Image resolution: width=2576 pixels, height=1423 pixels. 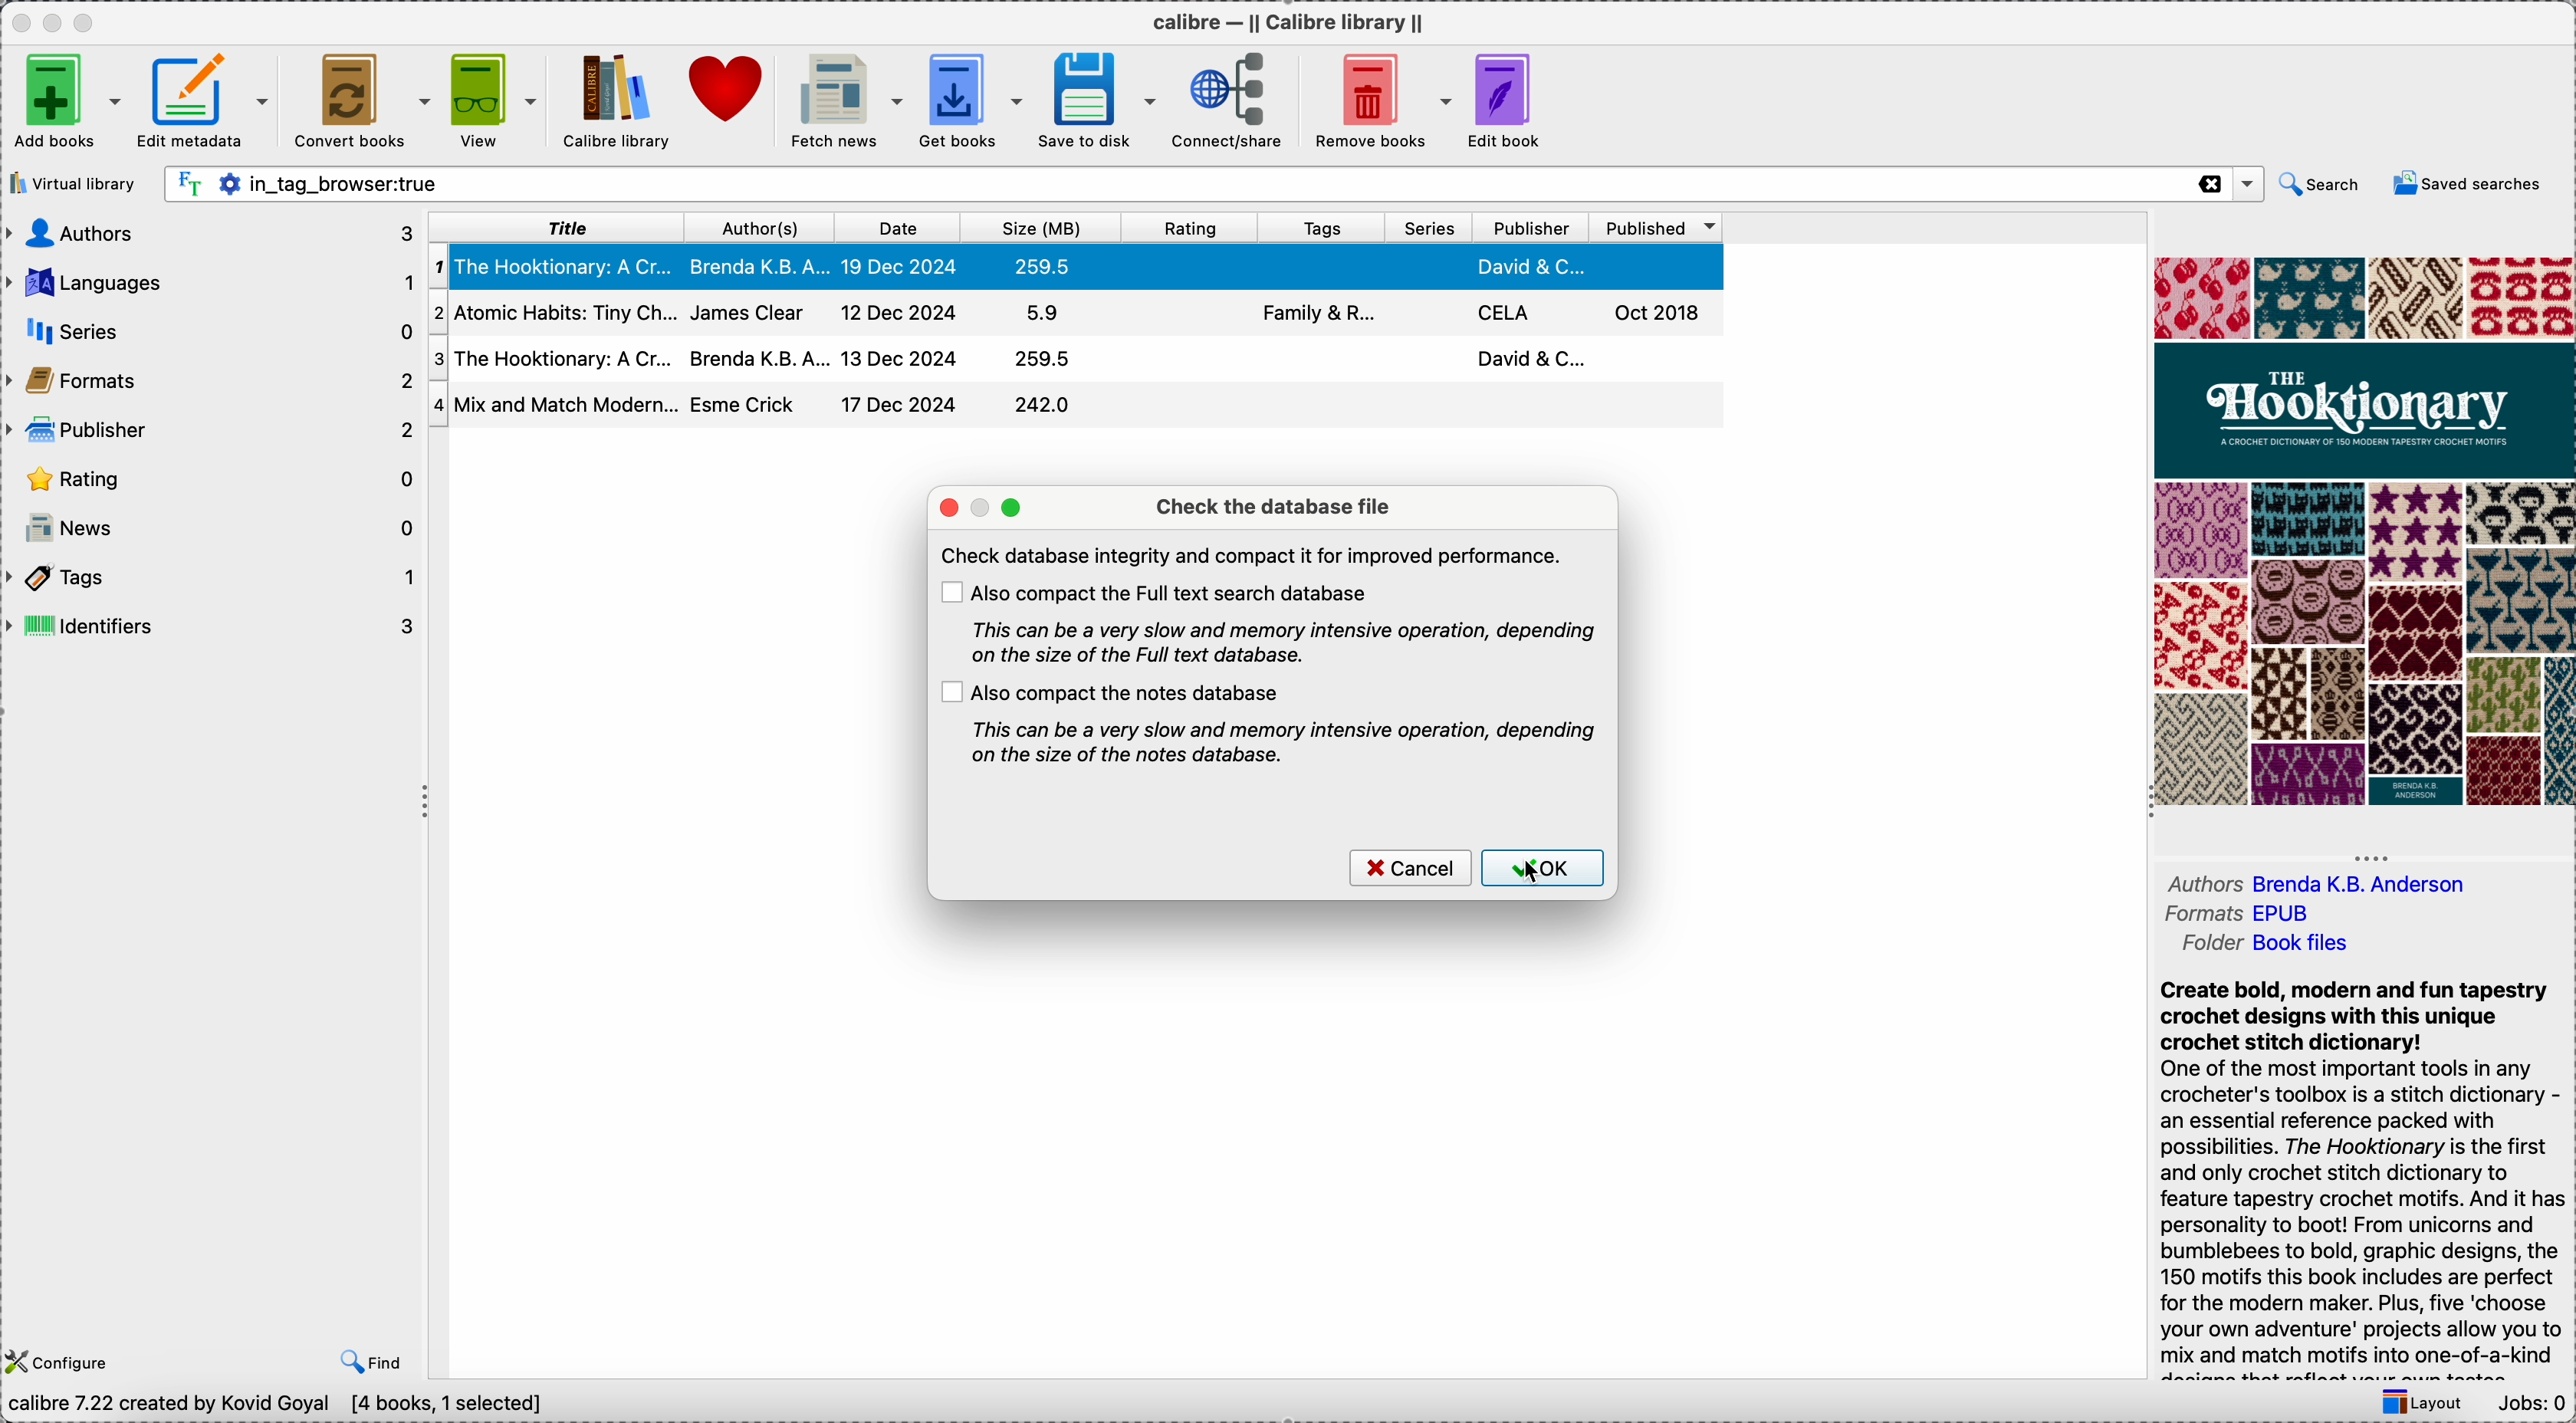 What do you see at coordinates (1194, 227) in the screenshot?
I see `rating` at bounding box center [1194, 227].